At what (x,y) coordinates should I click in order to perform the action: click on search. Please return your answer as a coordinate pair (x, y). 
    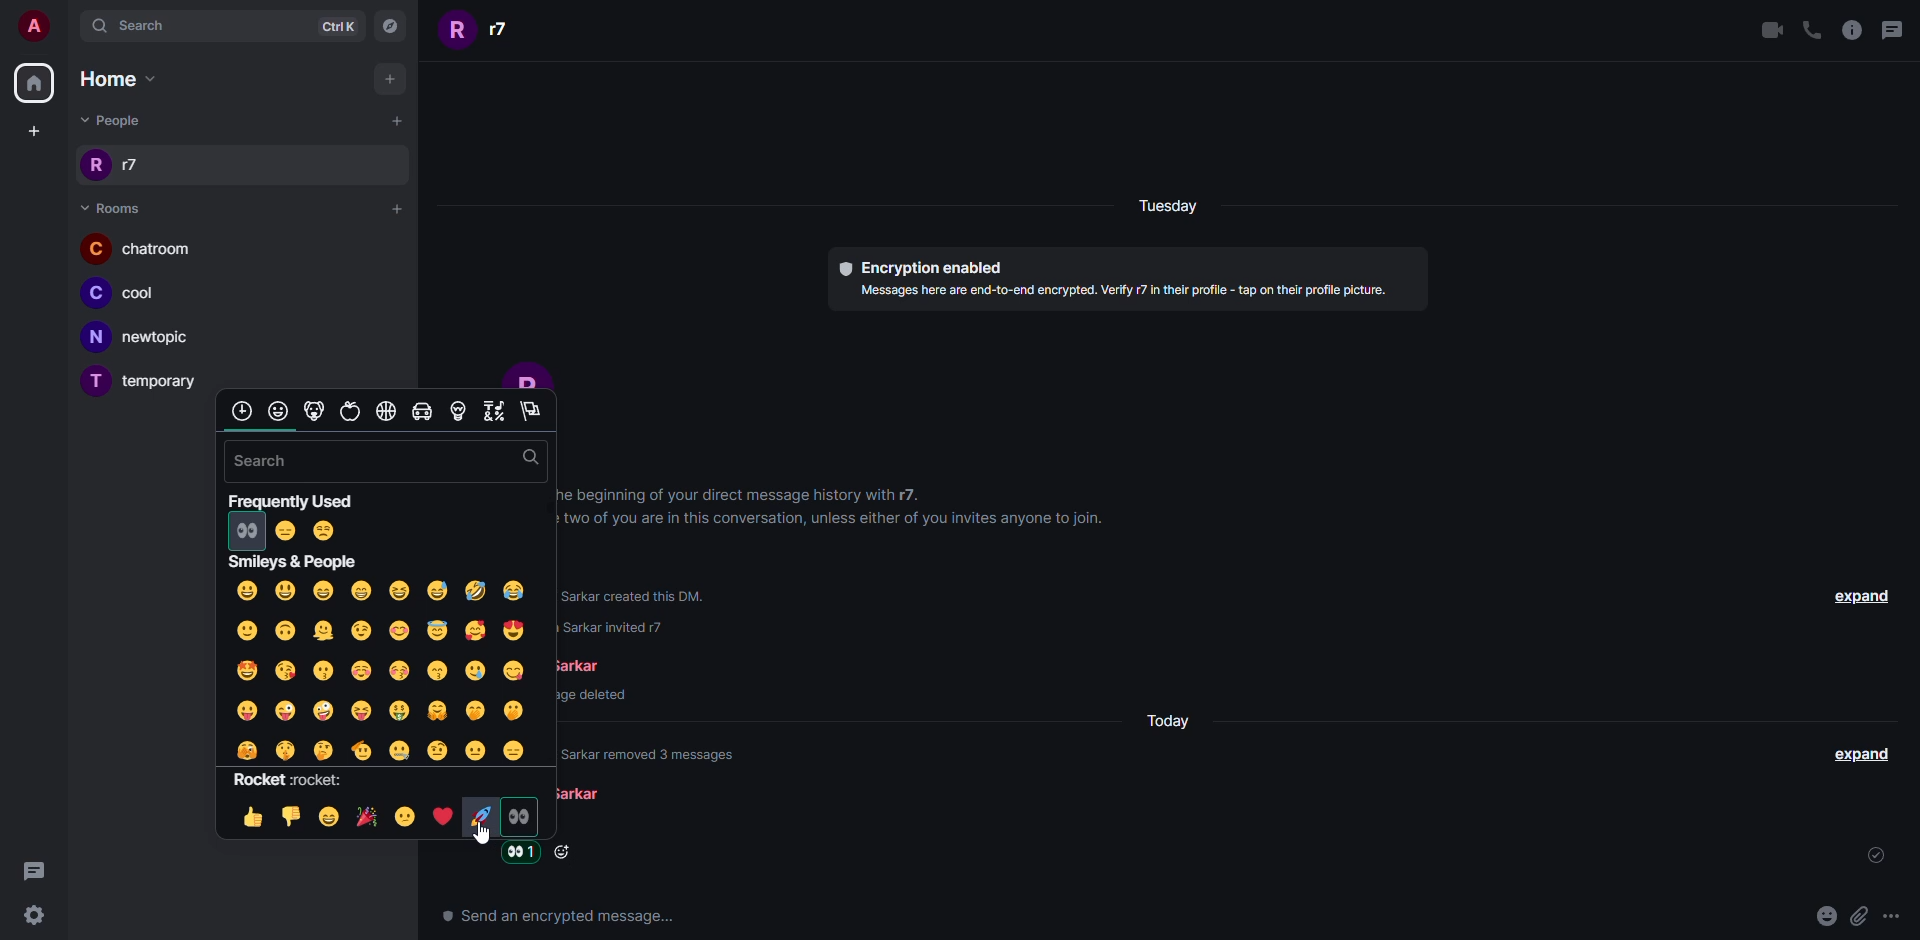
    Looking at the image, I should click on (263, 459).